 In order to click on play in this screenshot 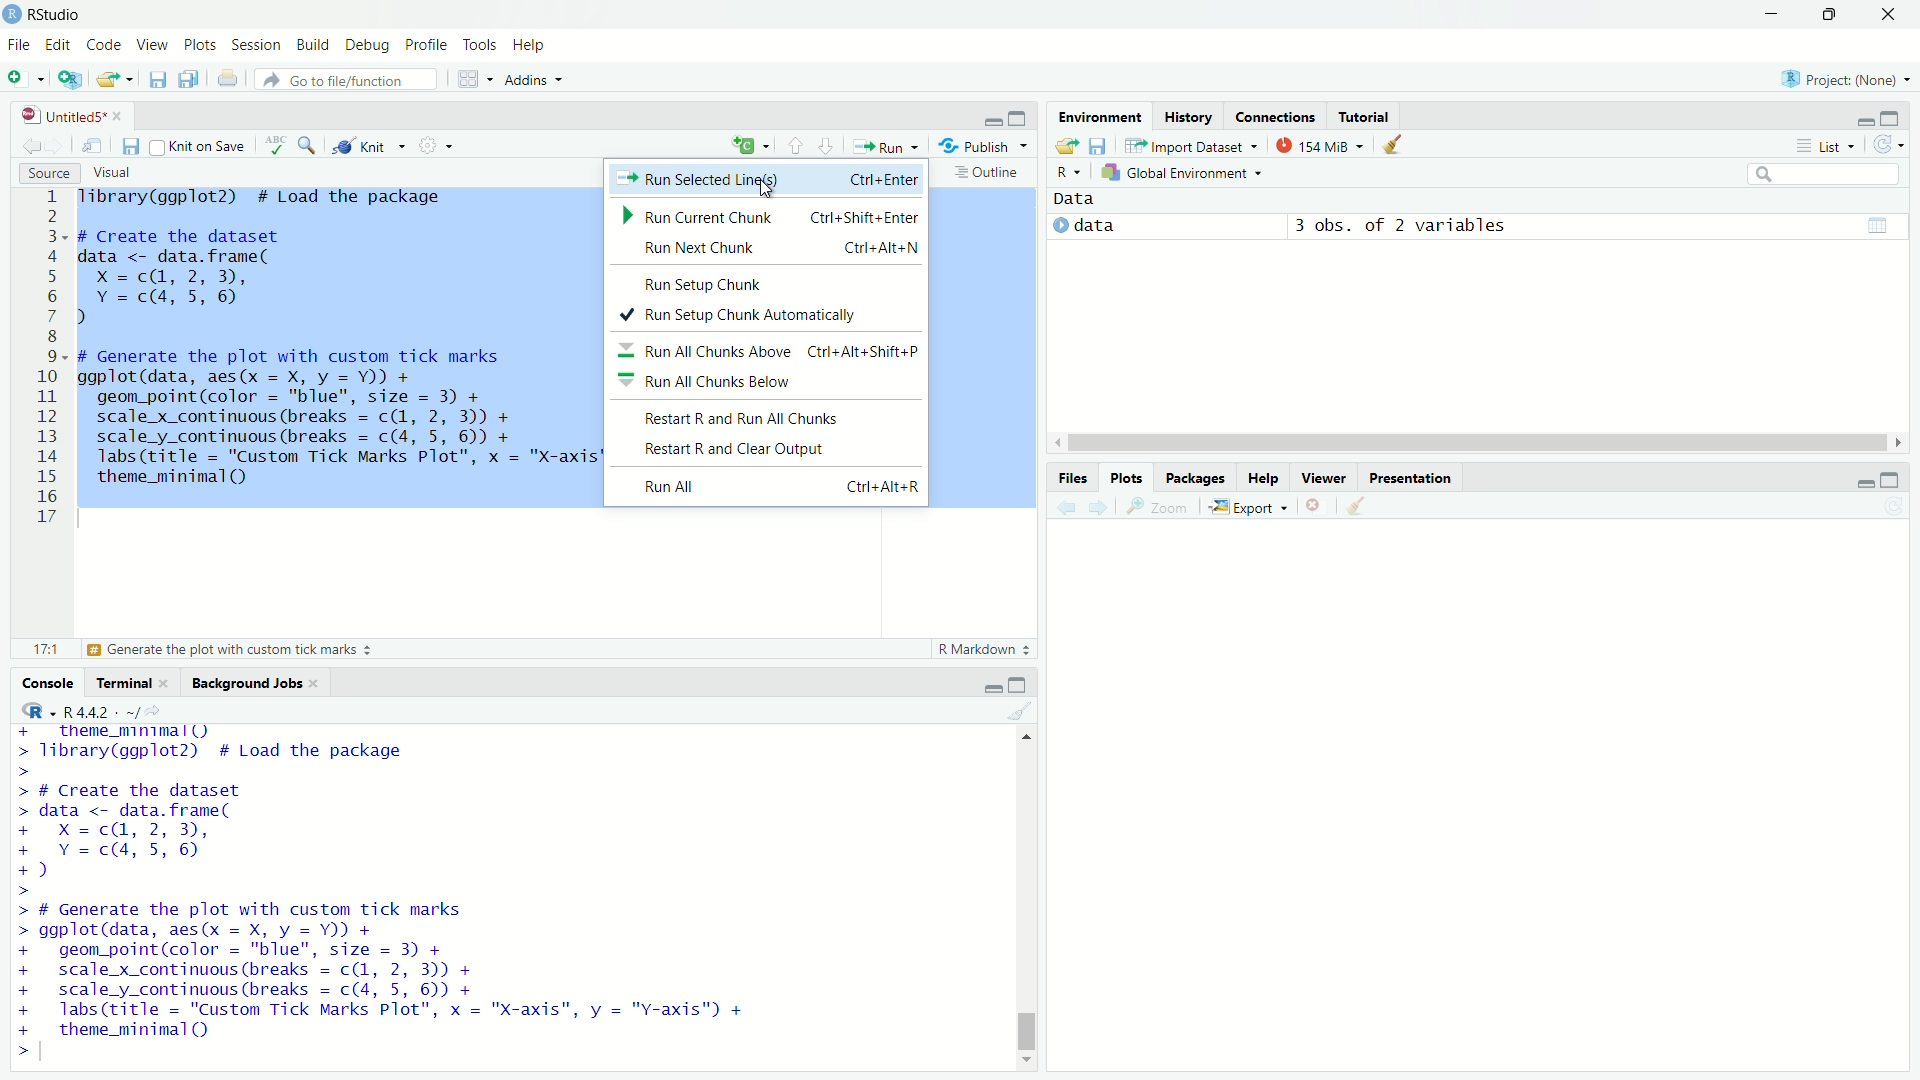, I will do `click(1058, 230)`.